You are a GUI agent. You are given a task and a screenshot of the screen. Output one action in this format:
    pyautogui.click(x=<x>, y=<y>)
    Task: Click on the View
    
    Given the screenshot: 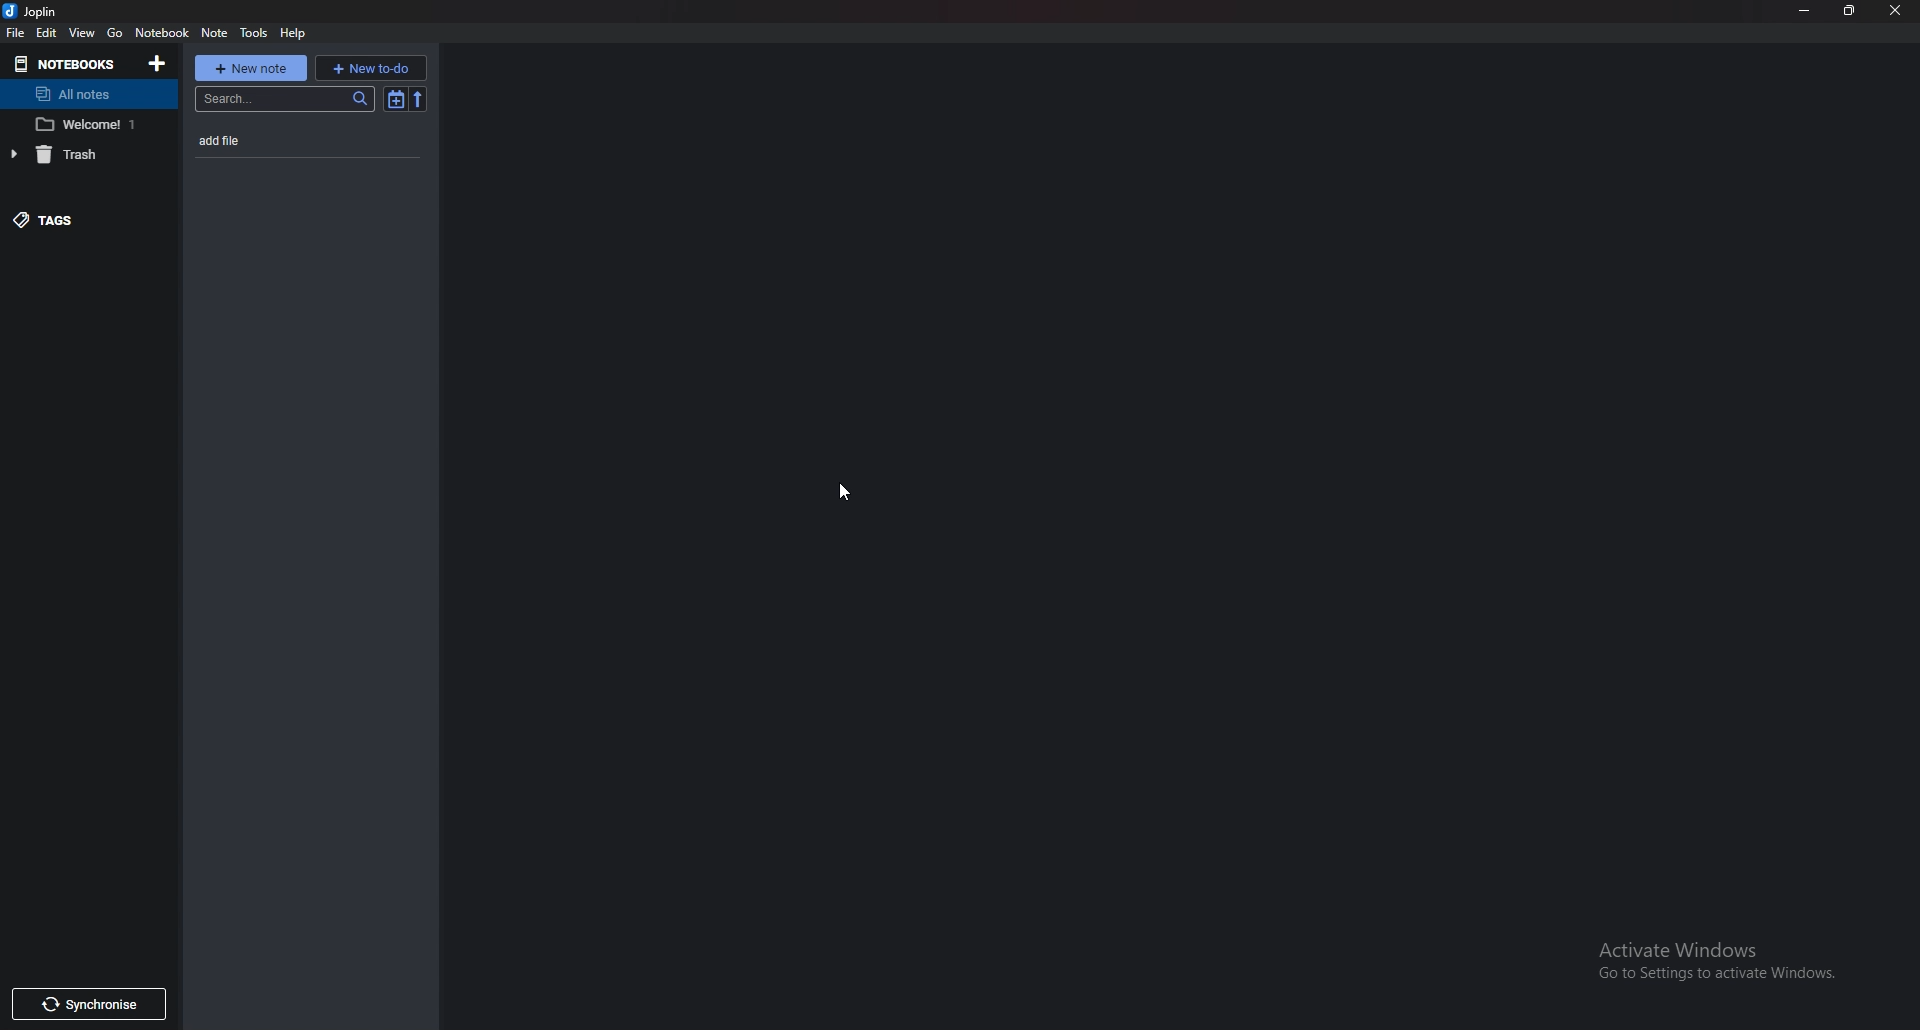 What is the action you would take?
    pyautogui.click(x=83, y=33)
    